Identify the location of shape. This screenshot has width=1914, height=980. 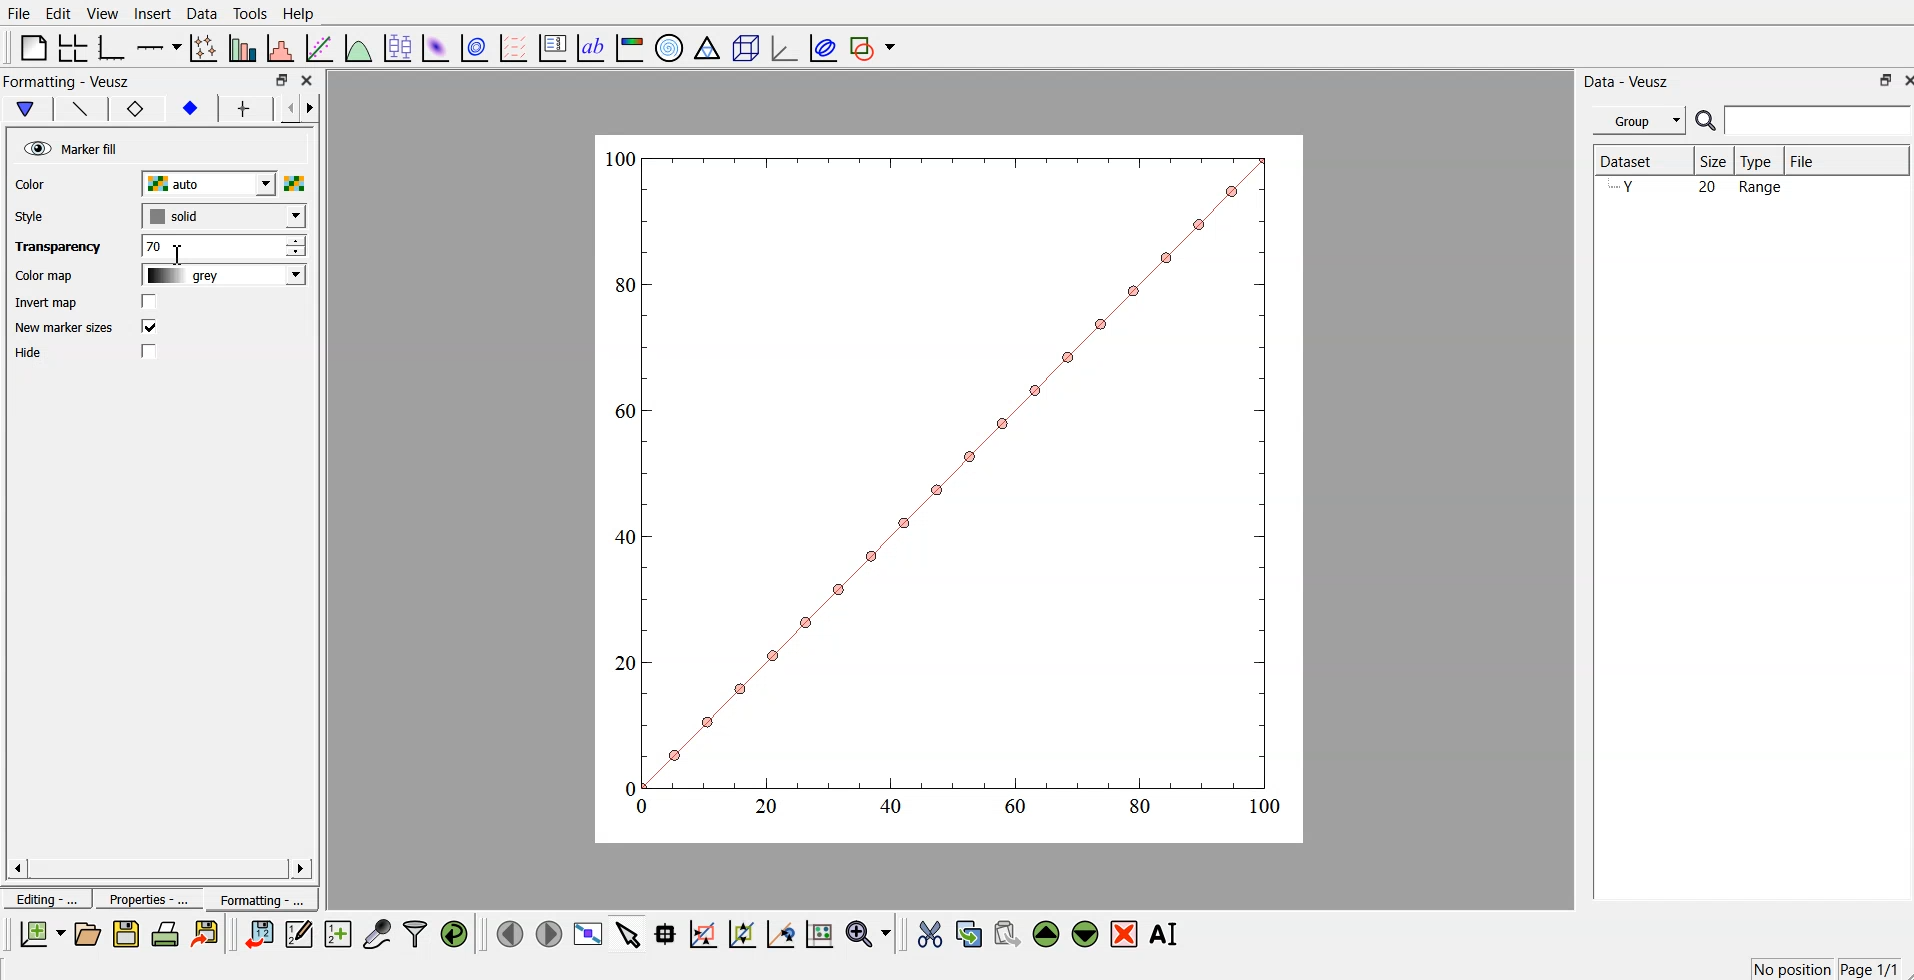
(138, 108).